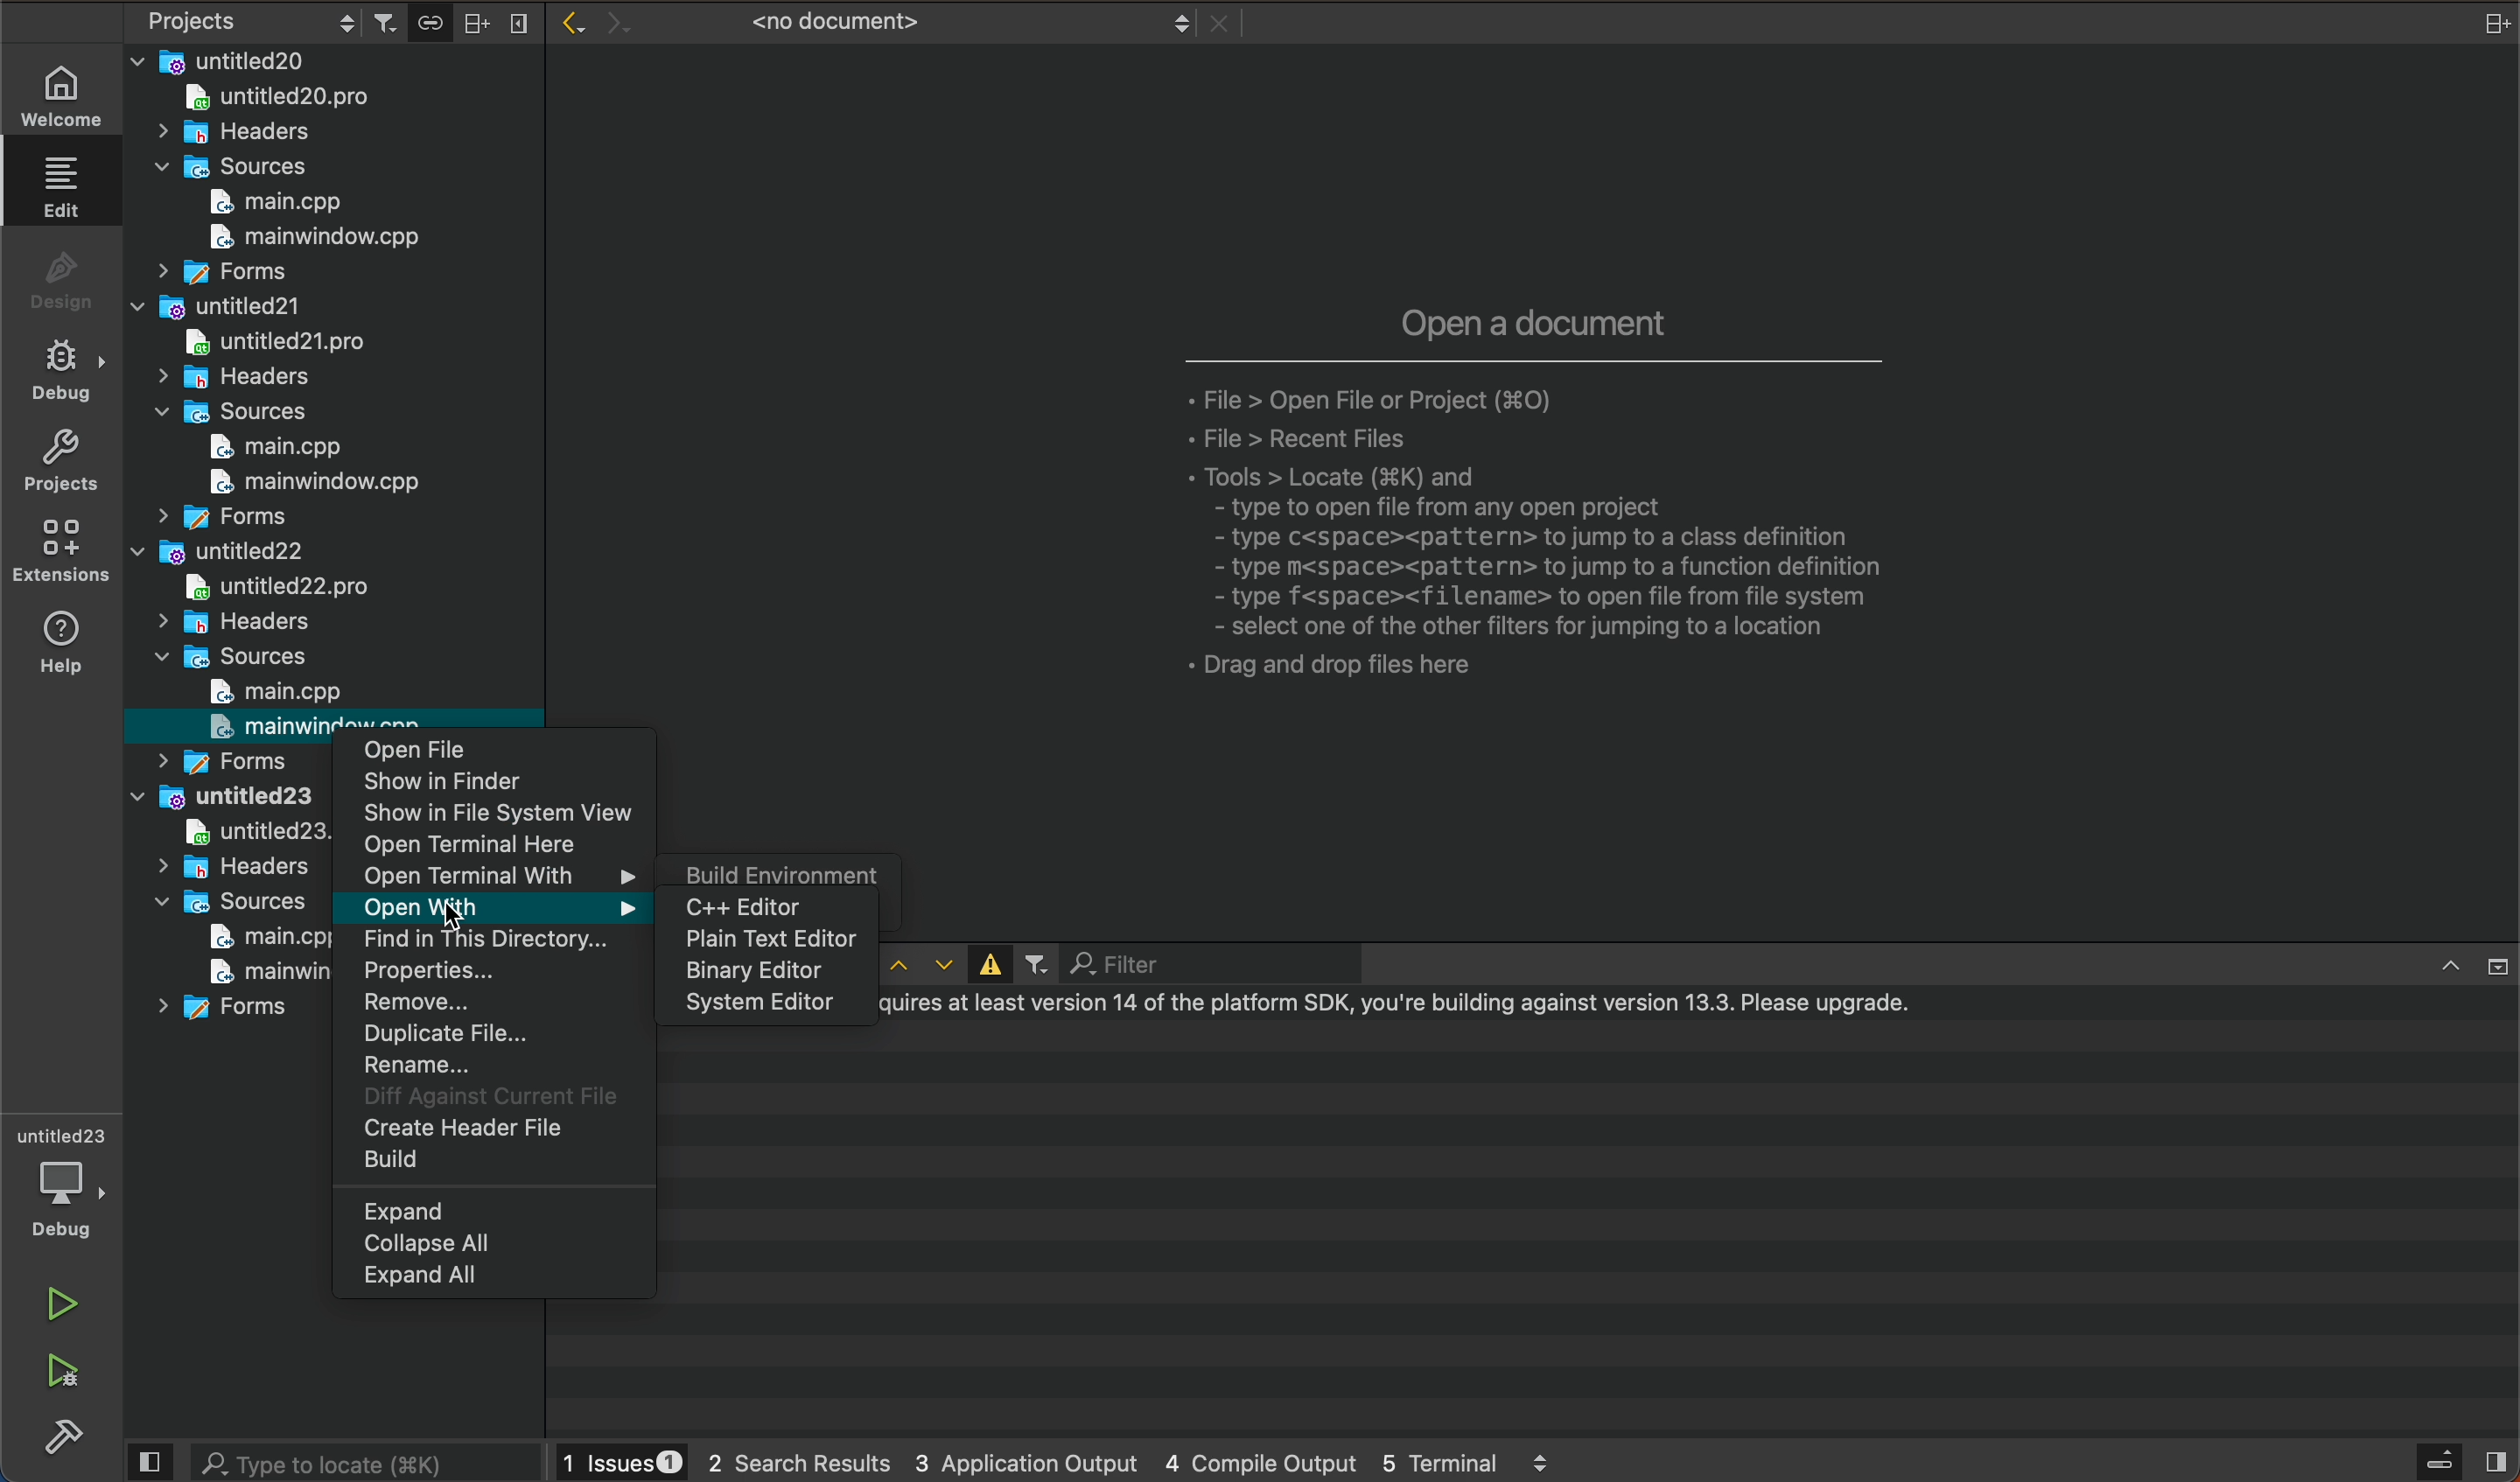 Image resolution: width=2520 pixels, height=1482 pixels. What do you see at coordinates (289, 100) in the screenshot?
I see `untitled20 pro` at bounding box center [289, 100].